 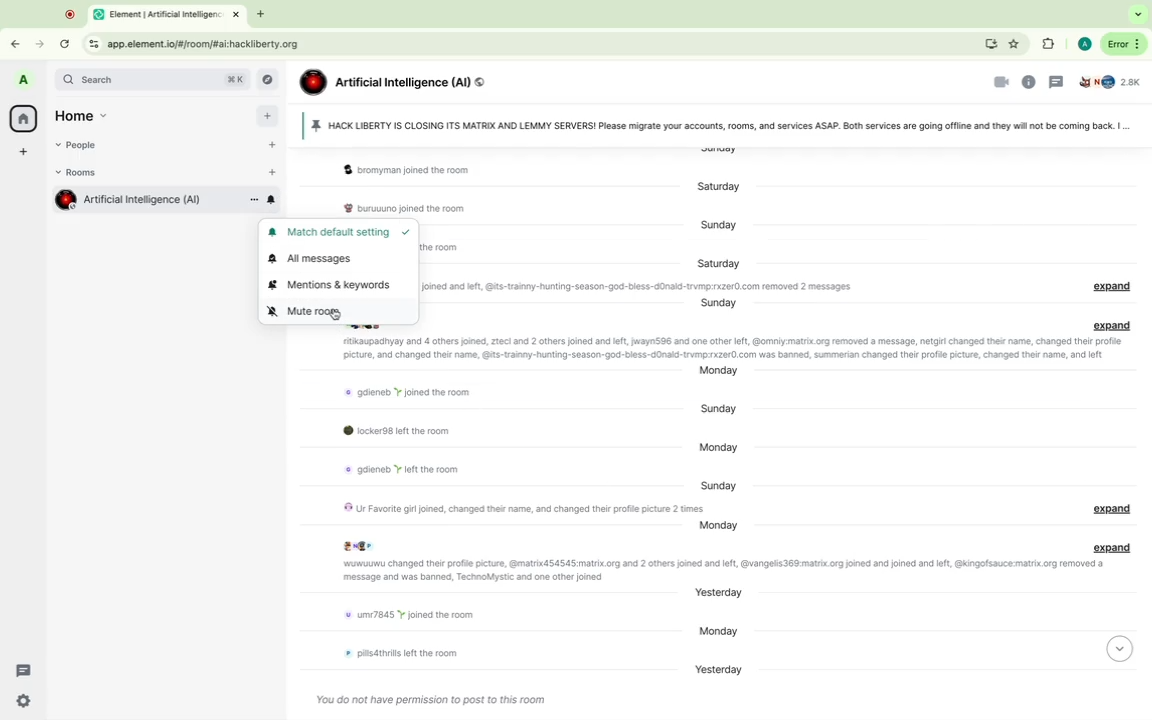 I want to click on Google profile, so click(x=1082, y=46).